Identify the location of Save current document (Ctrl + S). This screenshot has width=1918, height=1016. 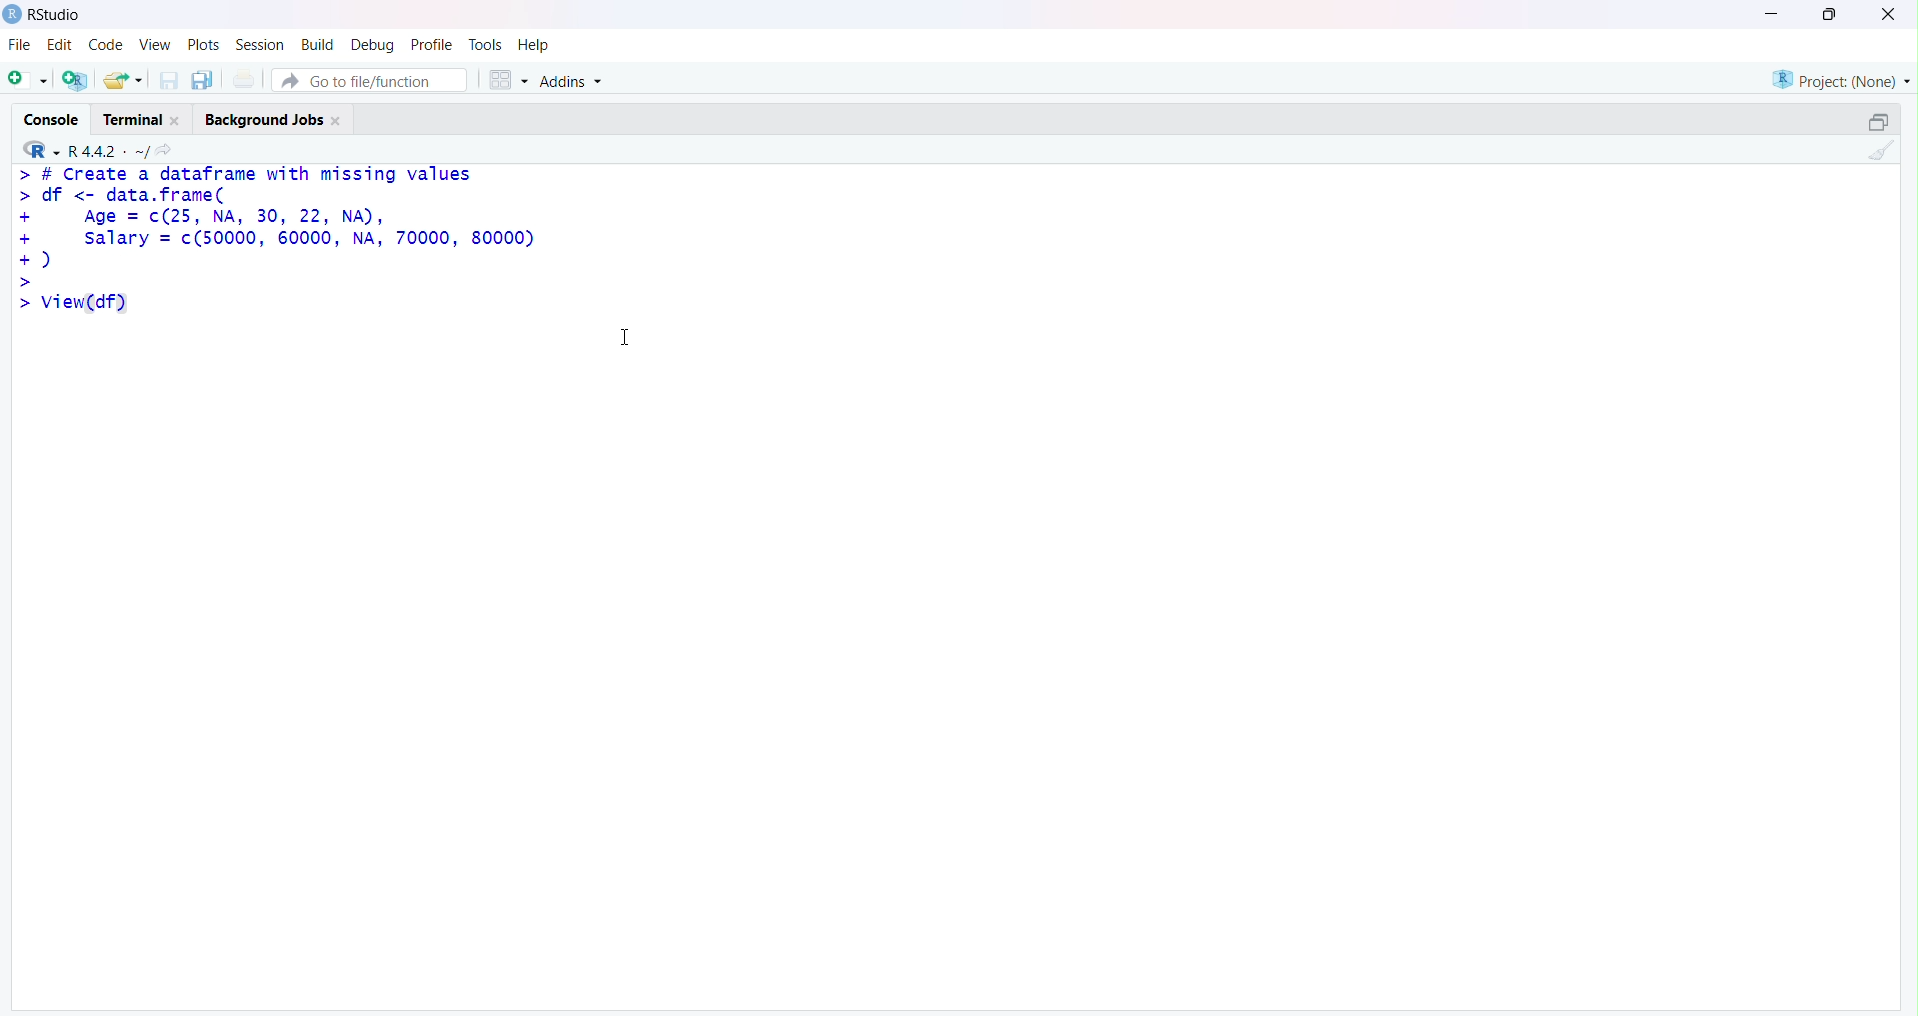
(167, 79).